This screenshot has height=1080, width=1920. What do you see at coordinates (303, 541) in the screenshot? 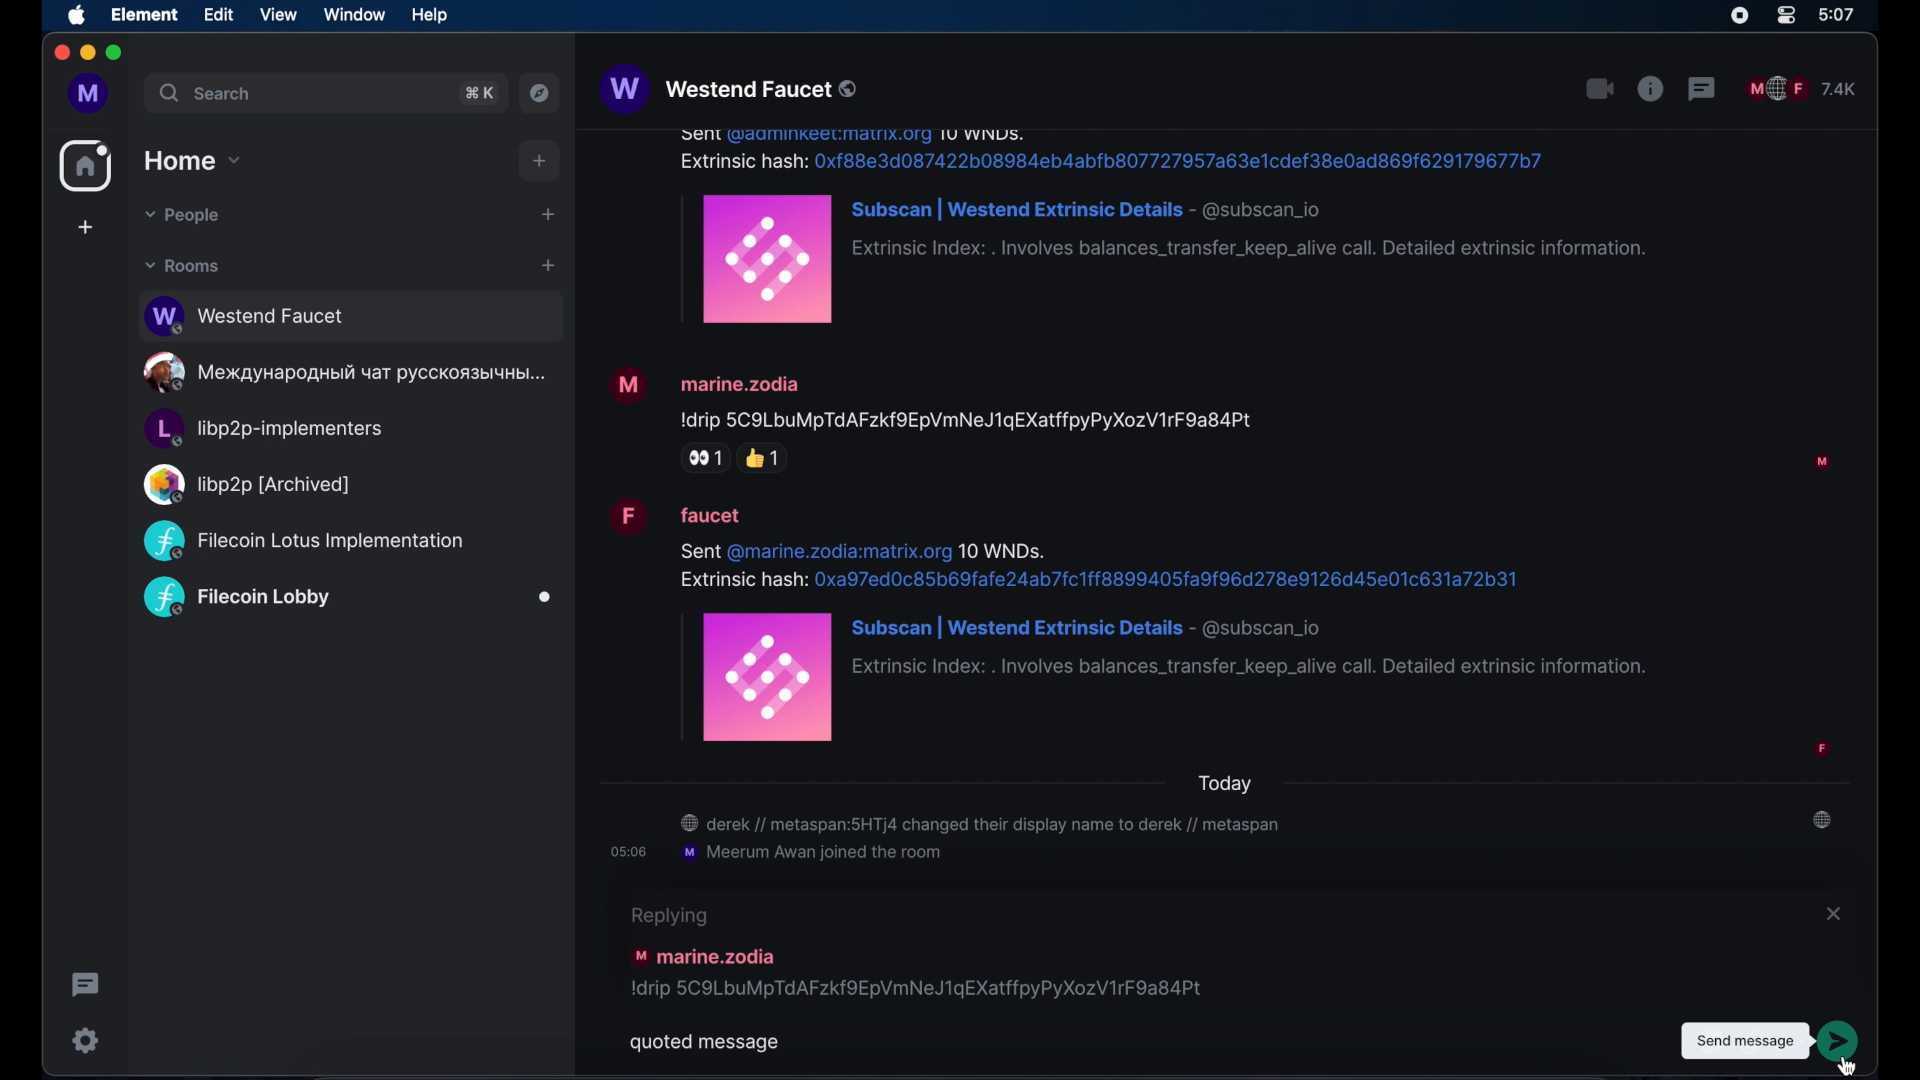
I see `public room` at bounding box center [303, 541].